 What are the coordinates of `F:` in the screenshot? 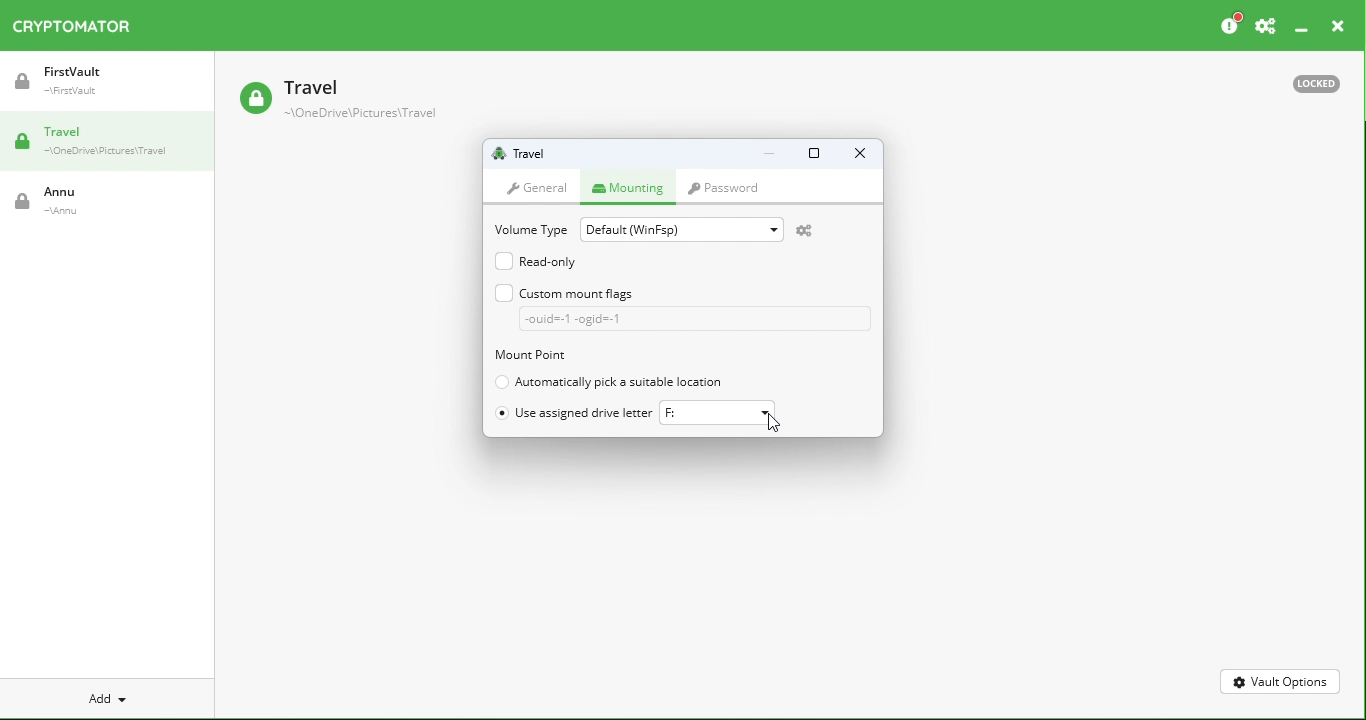 It's located at (717, 412).